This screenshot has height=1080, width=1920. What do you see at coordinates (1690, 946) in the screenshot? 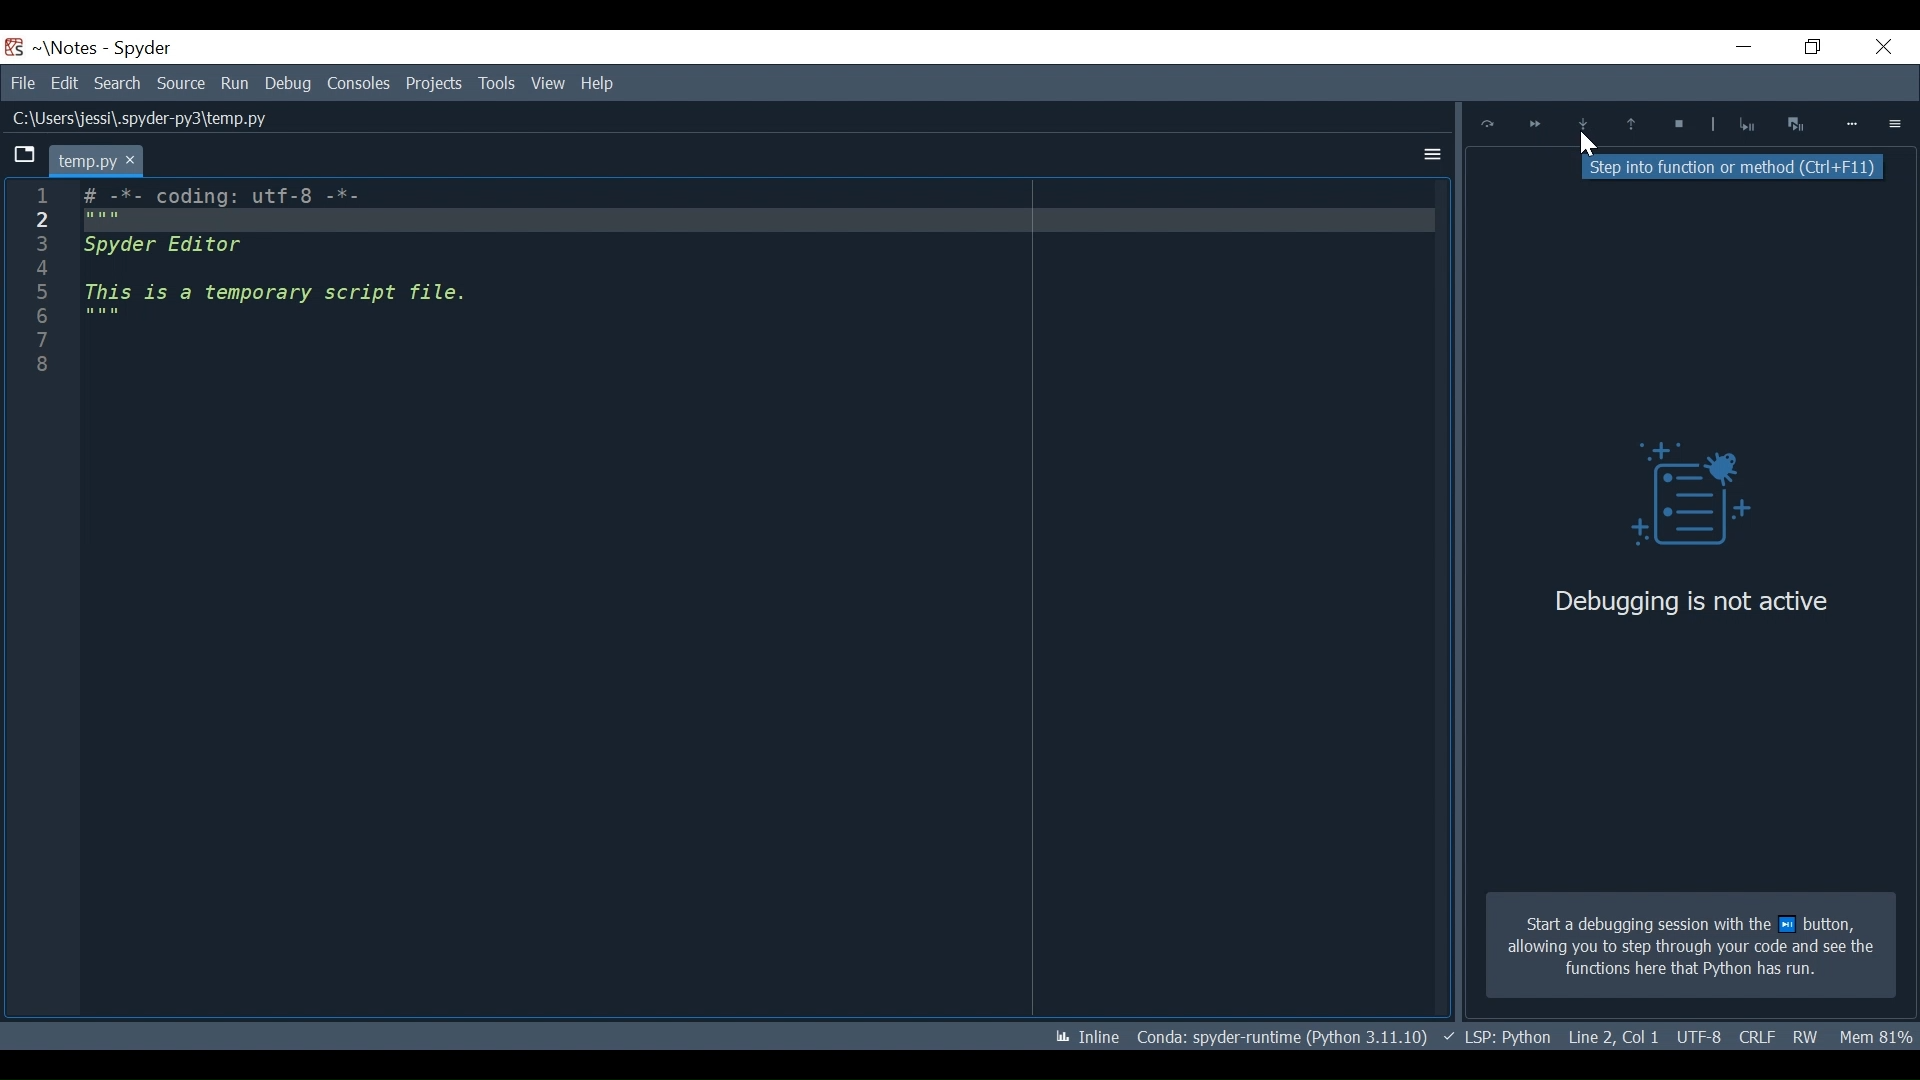
I see `Start a debugging session with the next button allowing you to step through your code and see the functions here that Python has run` at bounding box center [1690, 946].